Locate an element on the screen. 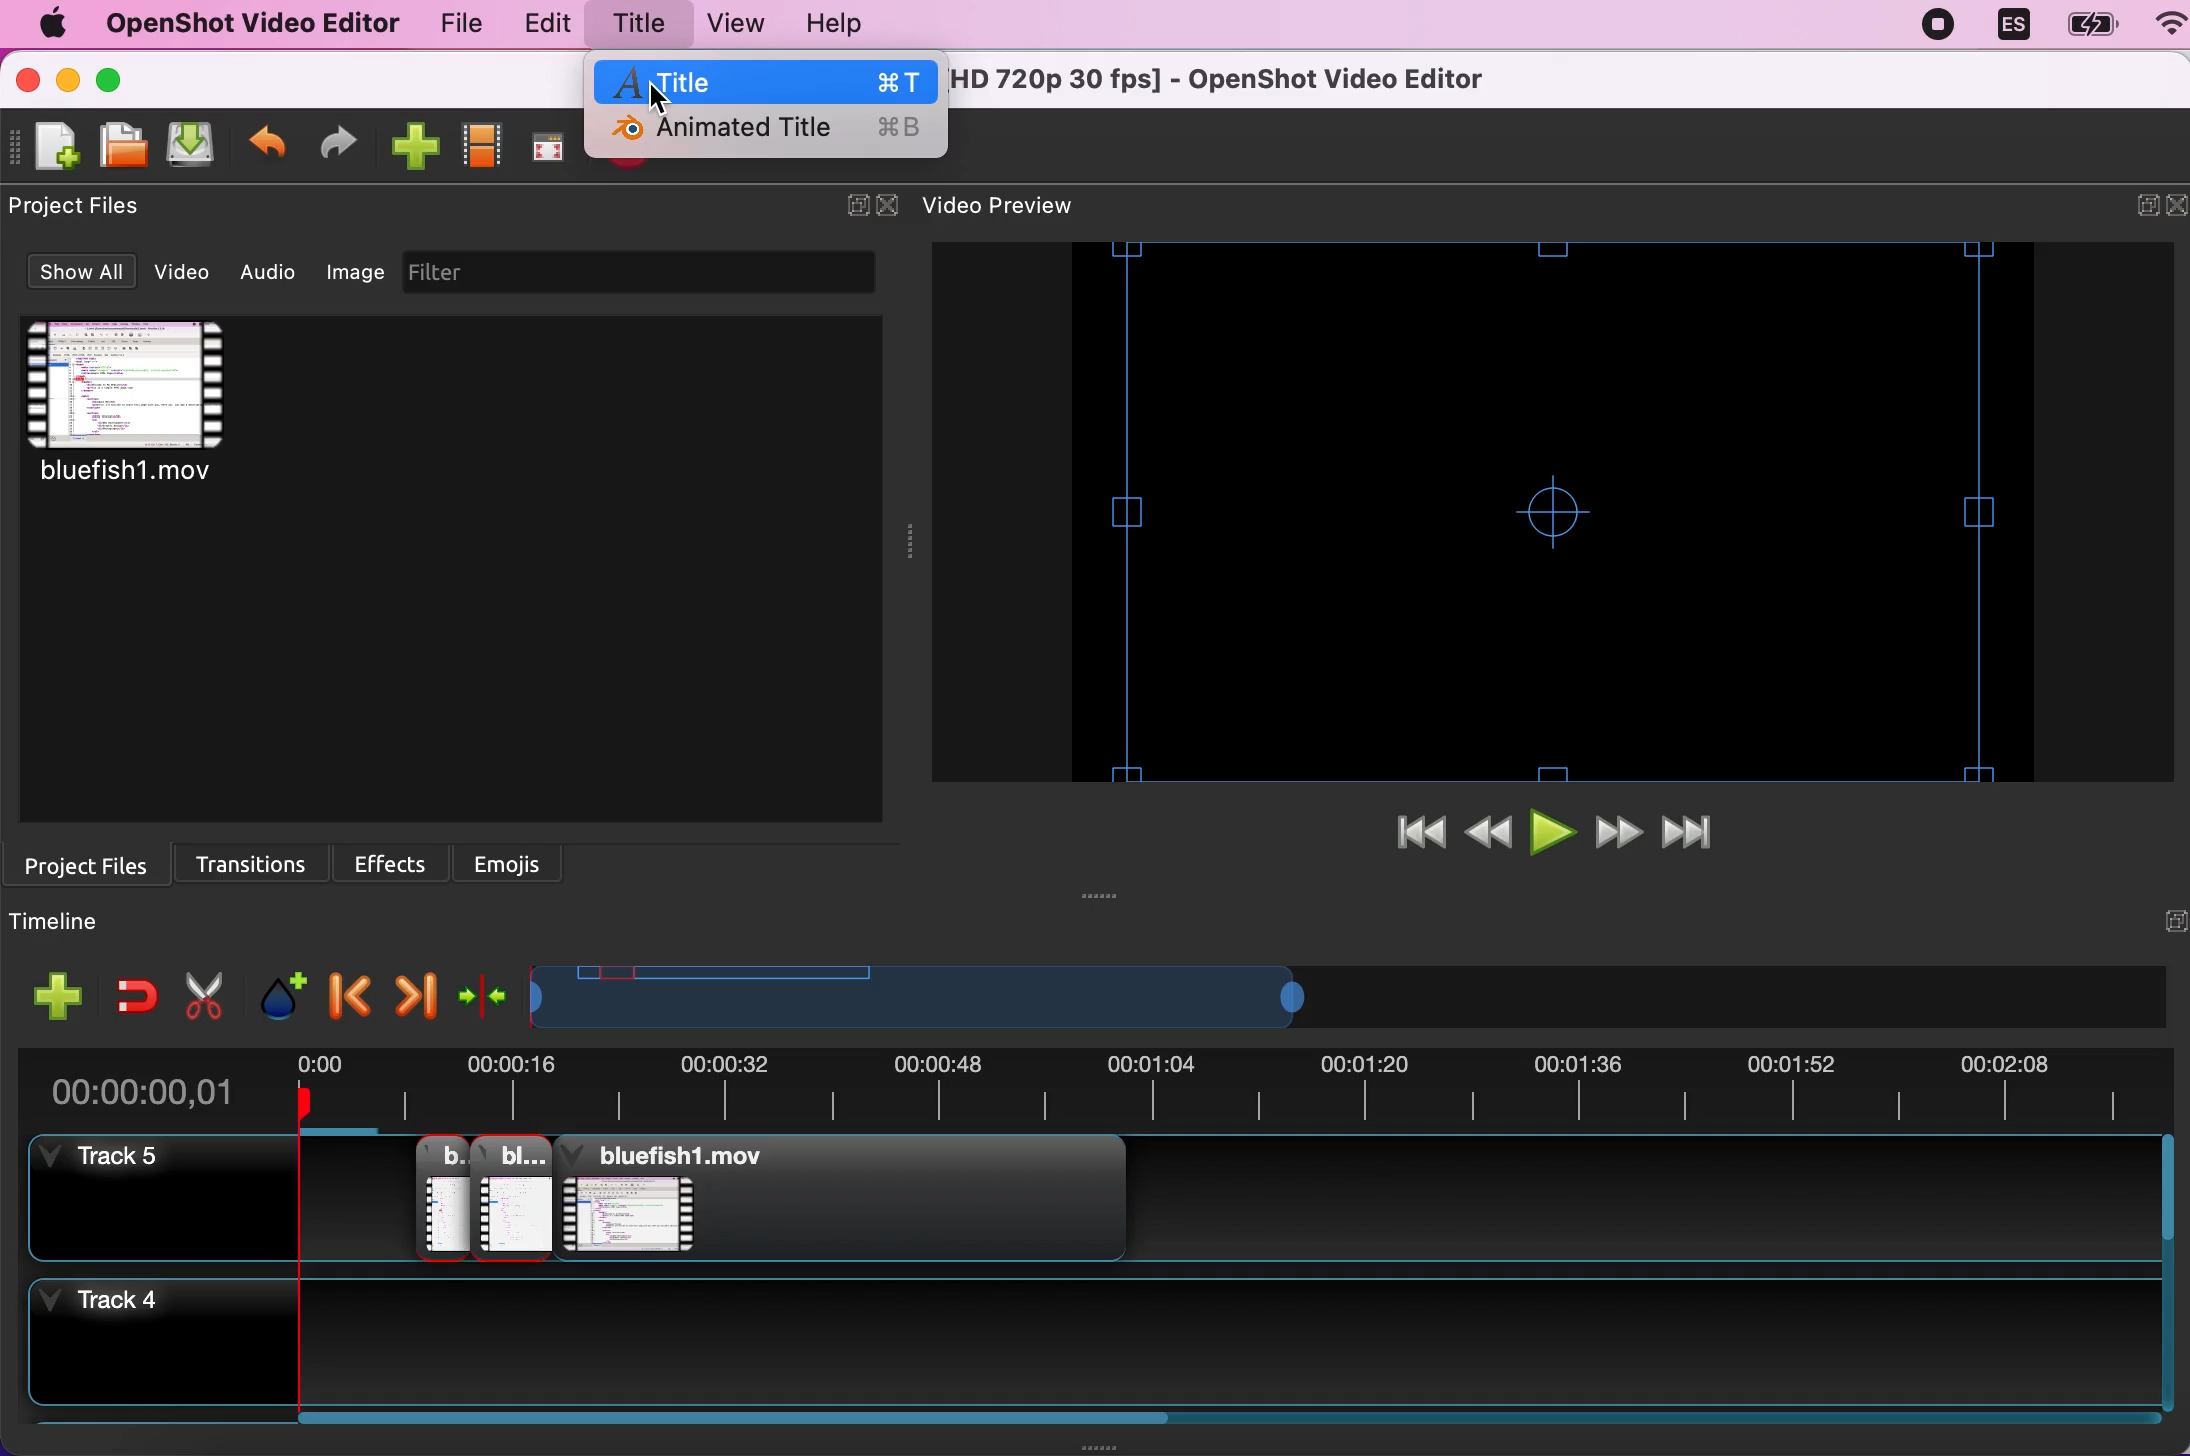  close is located at coordinates (890, 207).